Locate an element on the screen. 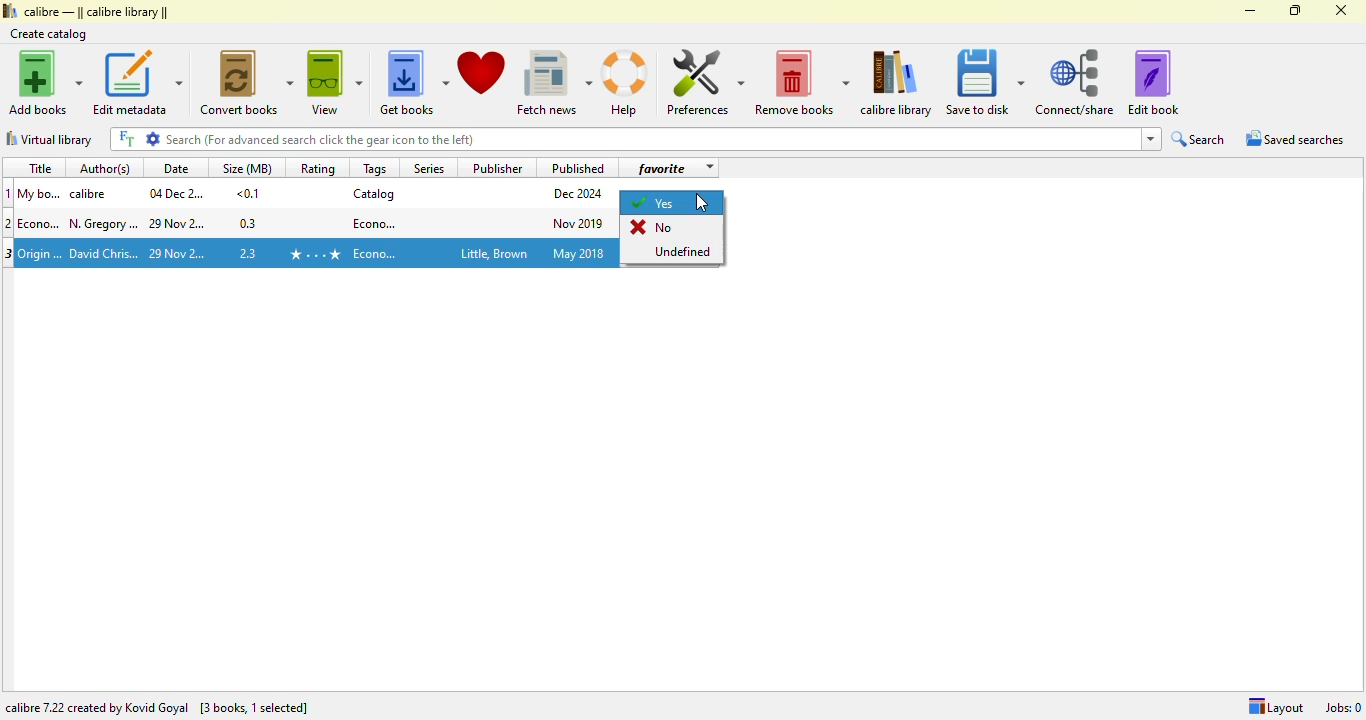  settings is located at coordinates (153, 138).